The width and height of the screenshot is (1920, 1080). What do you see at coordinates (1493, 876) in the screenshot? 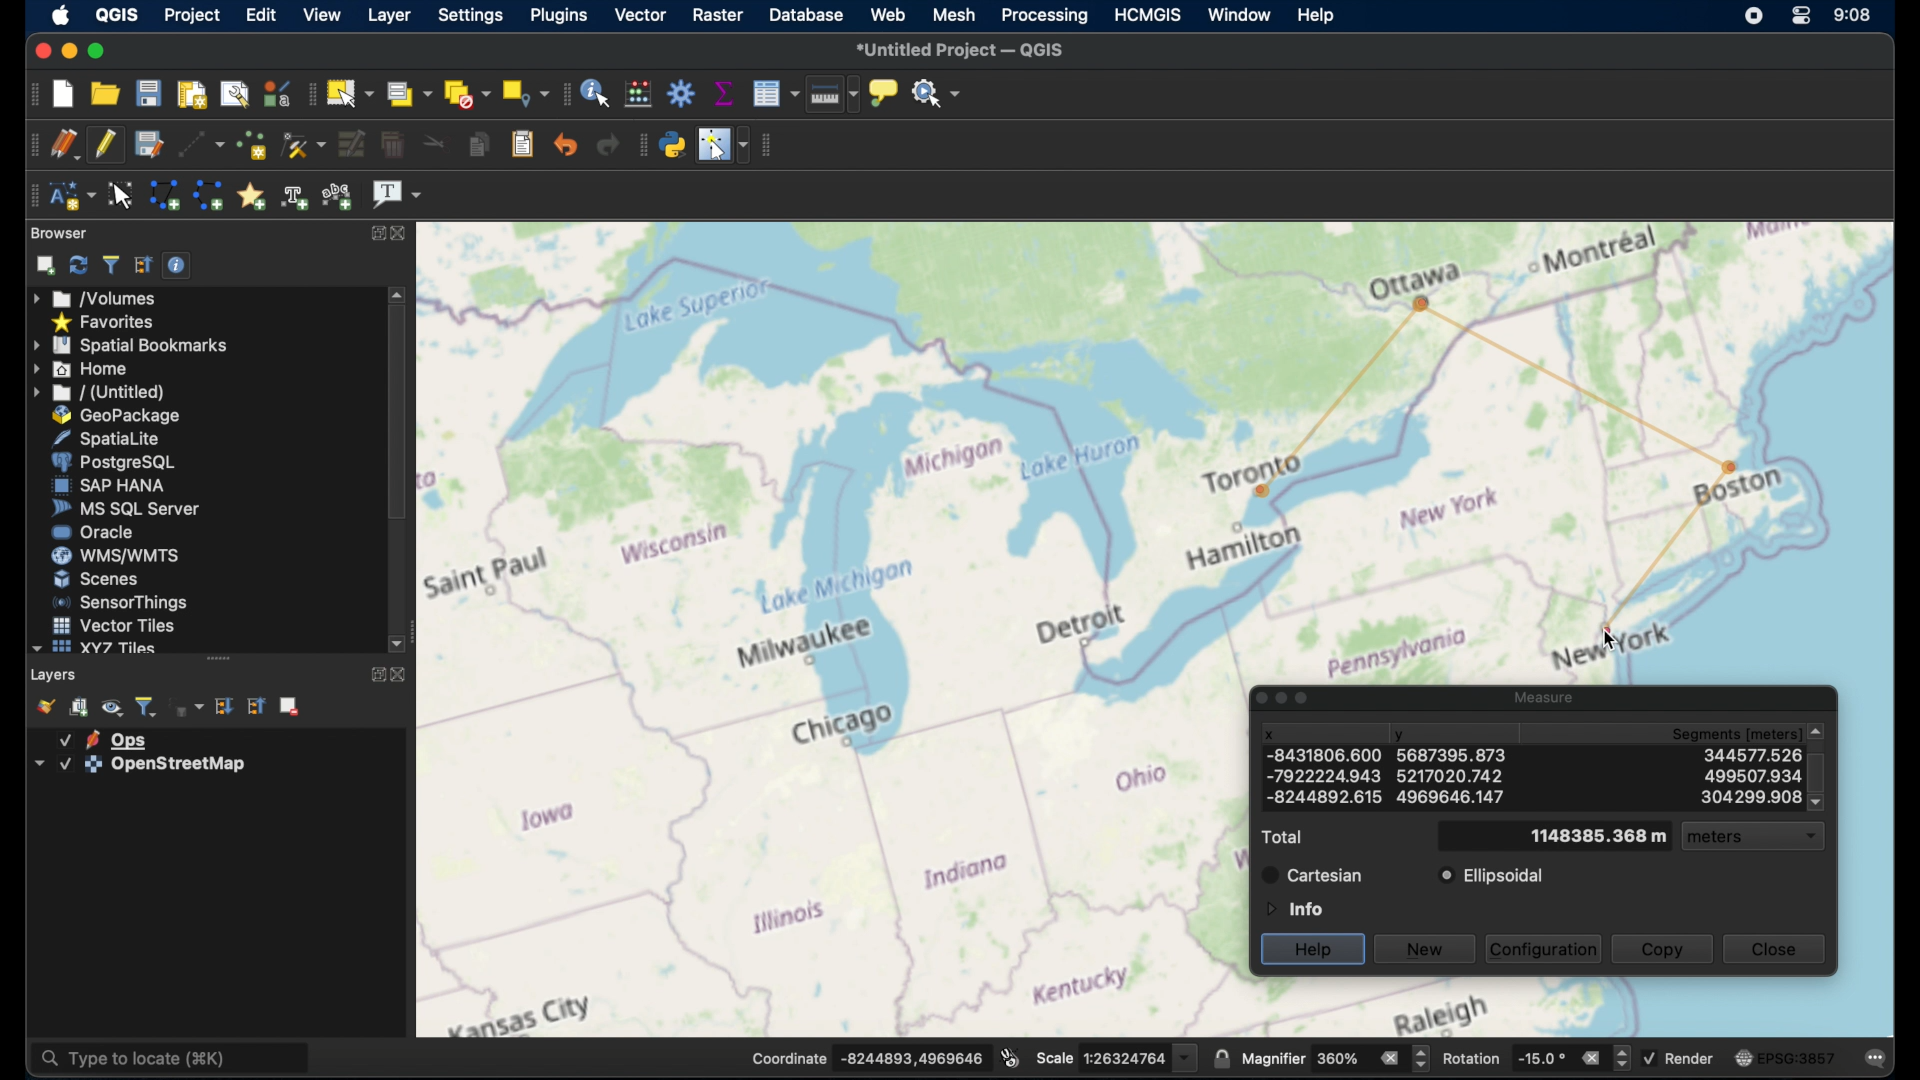
I see `ellipsoidal` at bounding box center [1493, 876].